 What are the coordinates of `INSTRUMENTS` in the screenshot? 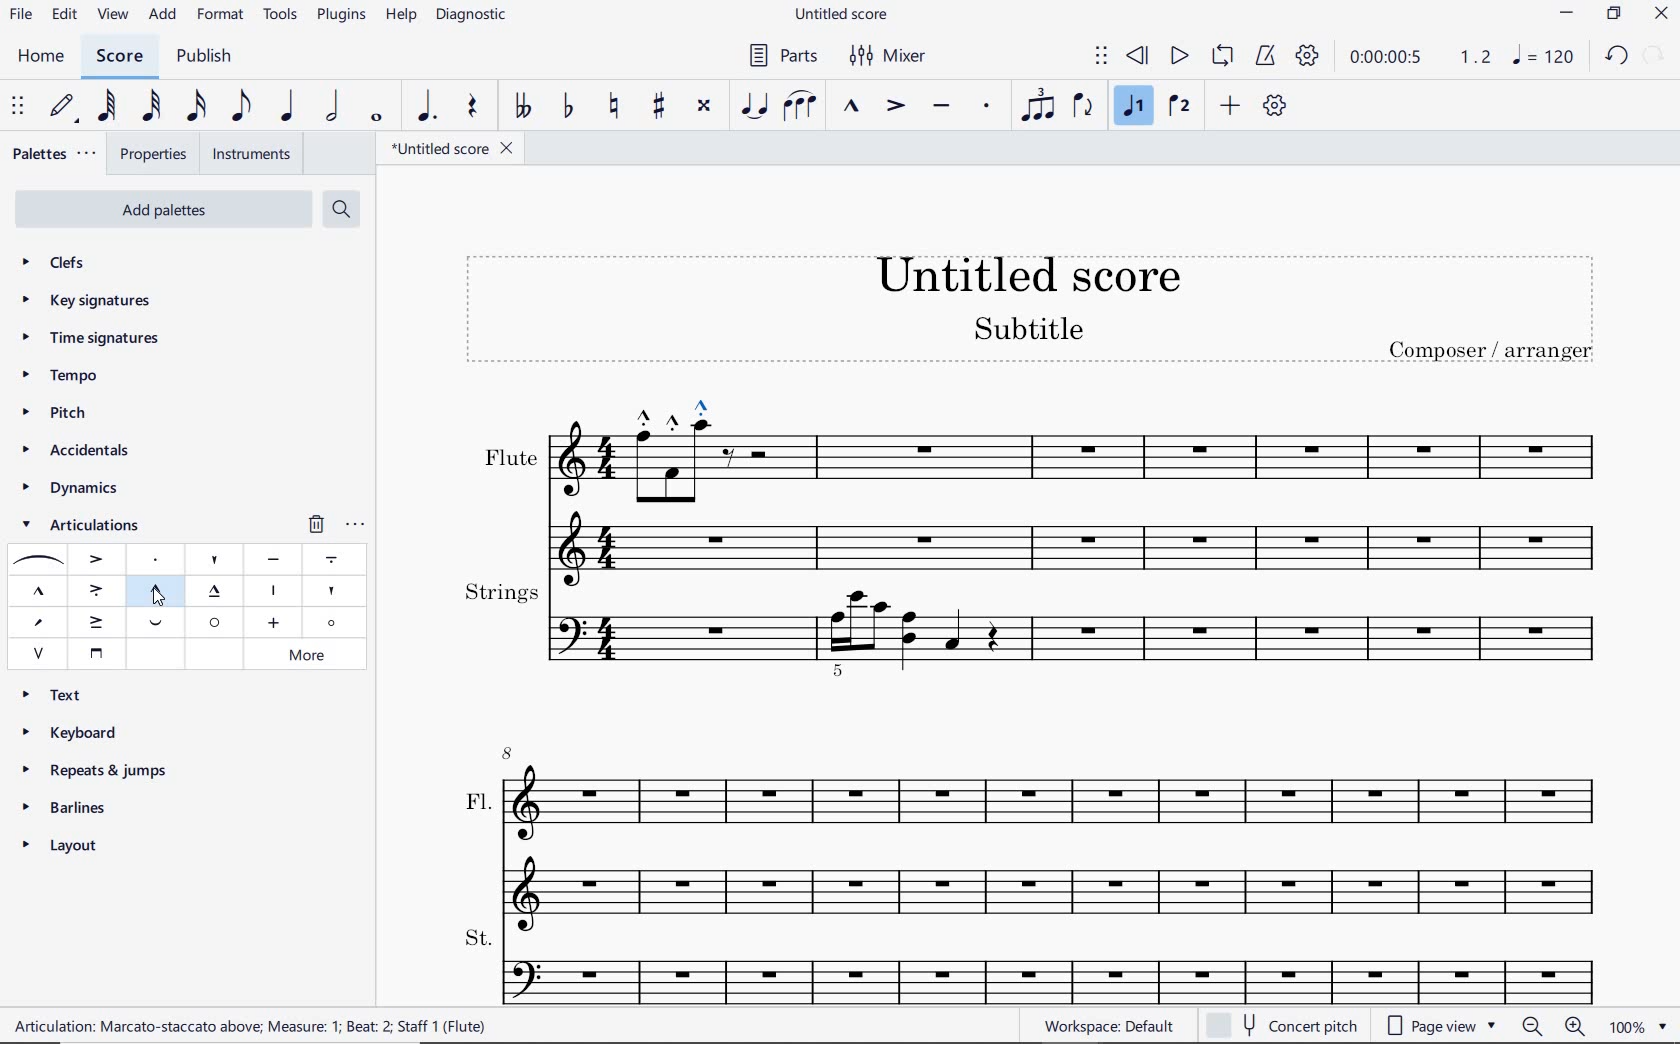 It's located at (253, 154).